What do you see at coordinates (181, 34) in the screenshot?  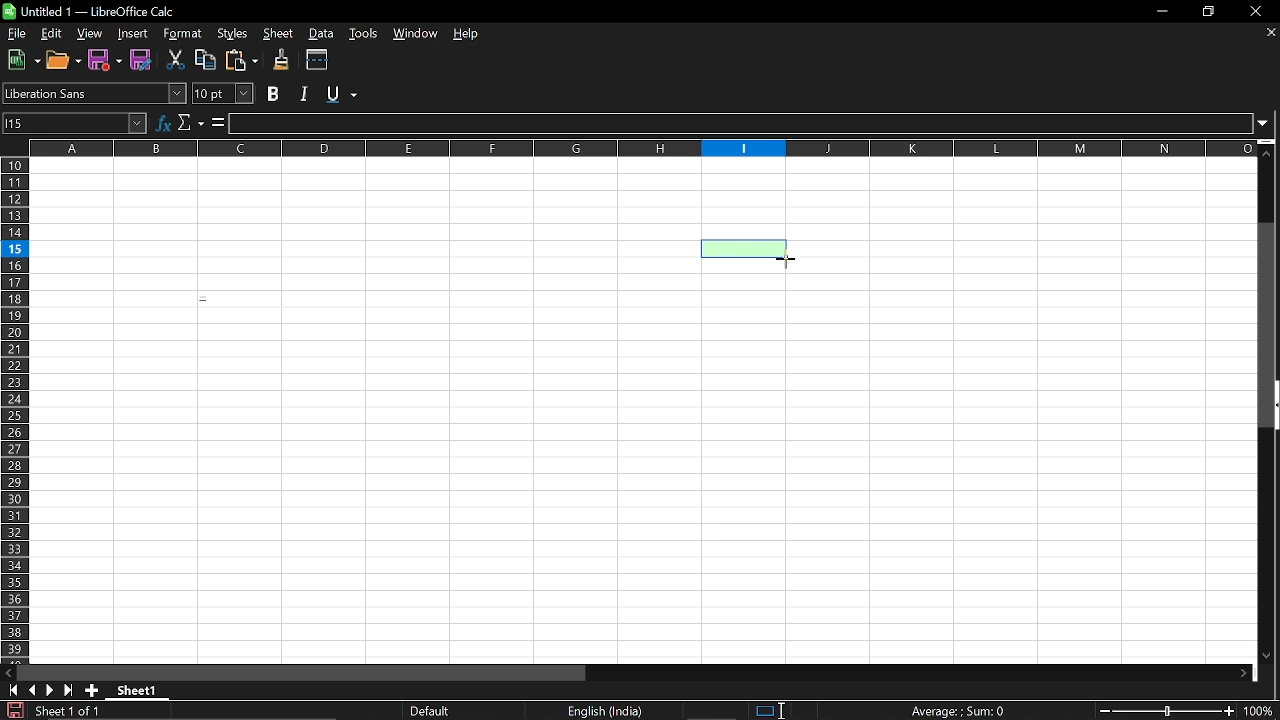 I see `Format` at bounding box center [181, 34].